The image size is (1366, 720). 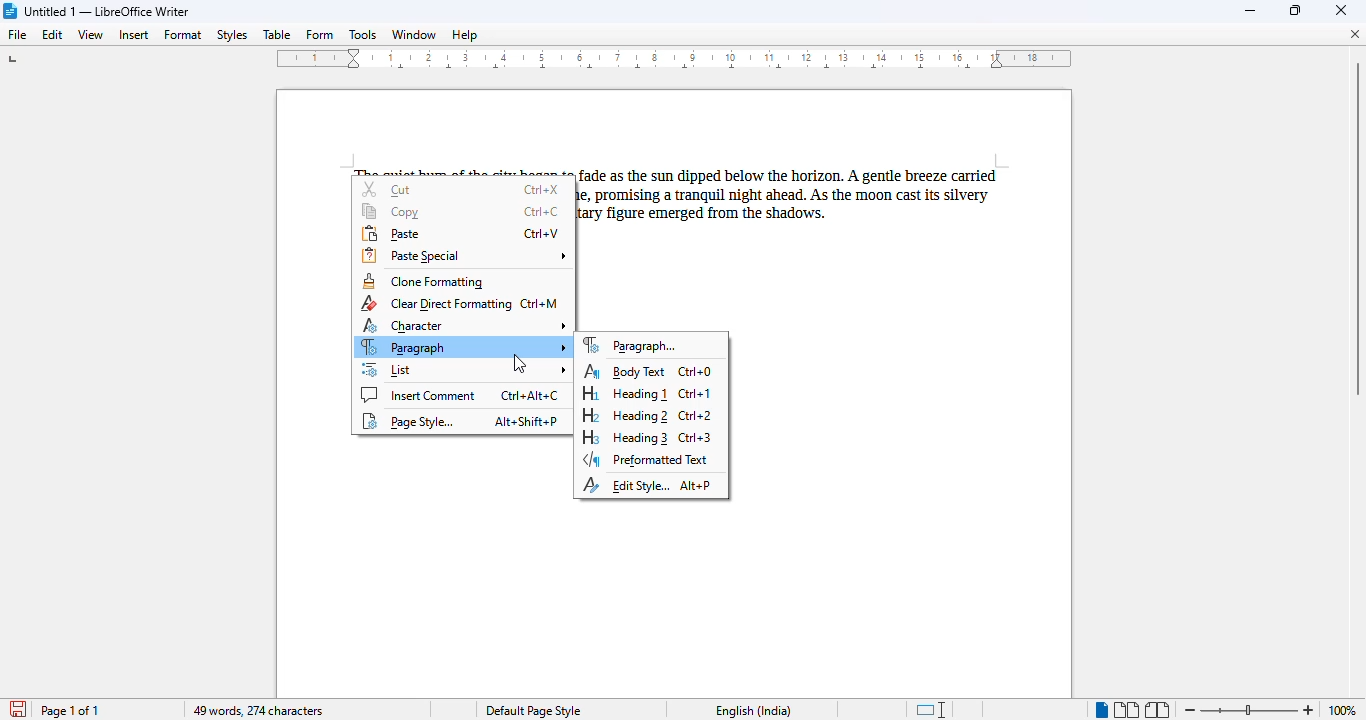 I want to click on minimize, so click(x=1251, y=12).